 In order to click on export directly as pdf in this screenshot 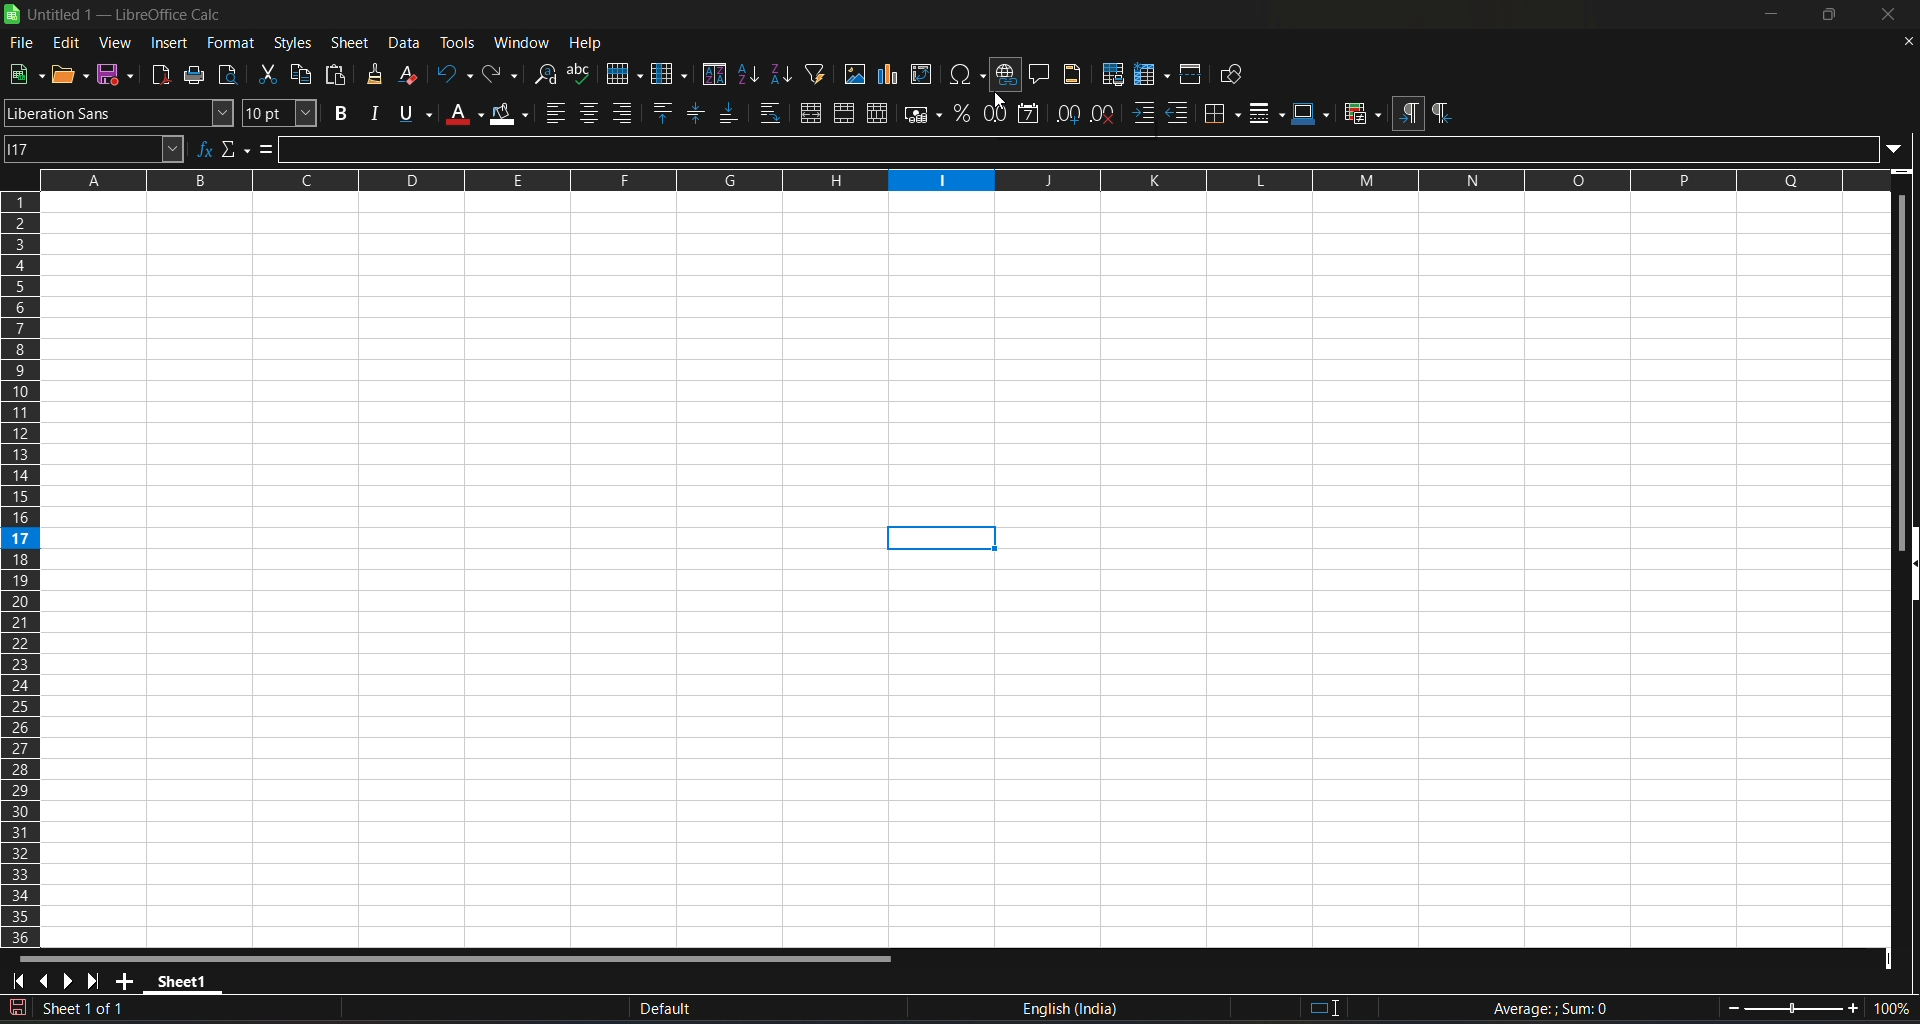, I will do `click(163, 74)`.